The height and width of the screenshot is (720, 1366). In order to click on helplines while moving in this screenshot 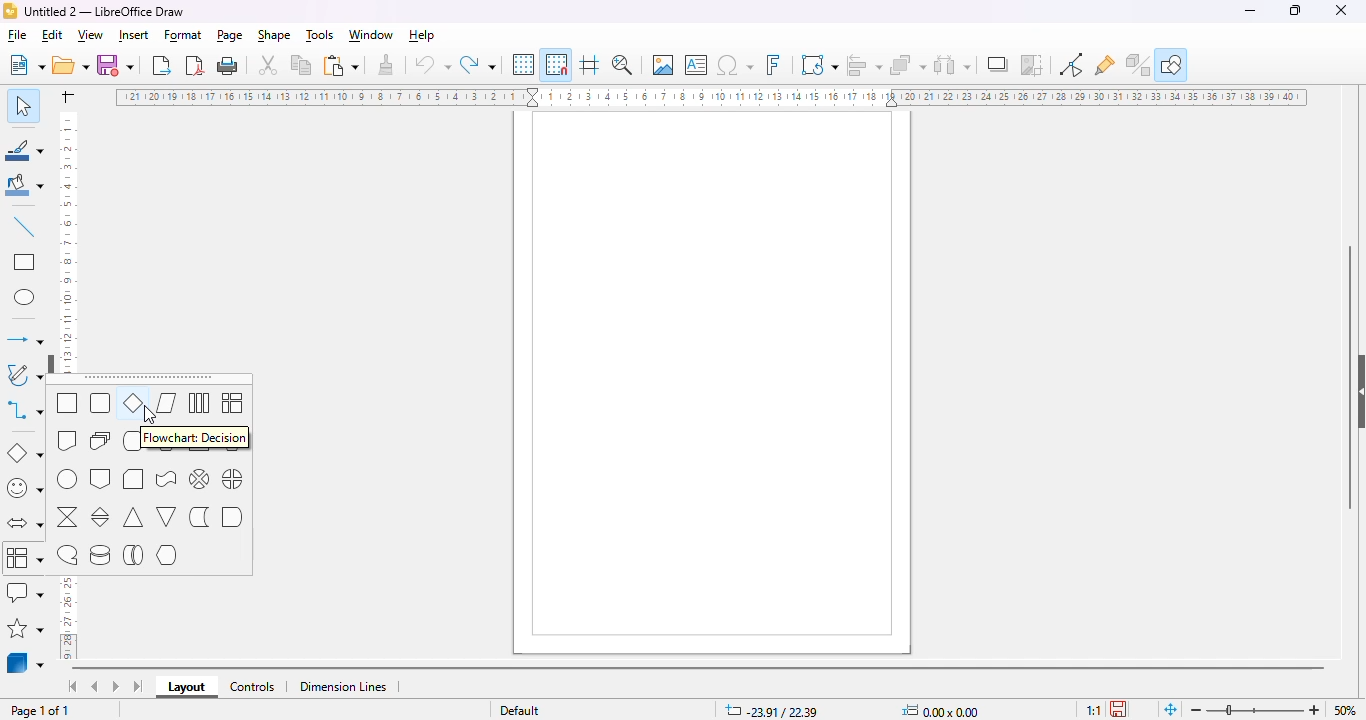, I will do `click(590, 65)`.